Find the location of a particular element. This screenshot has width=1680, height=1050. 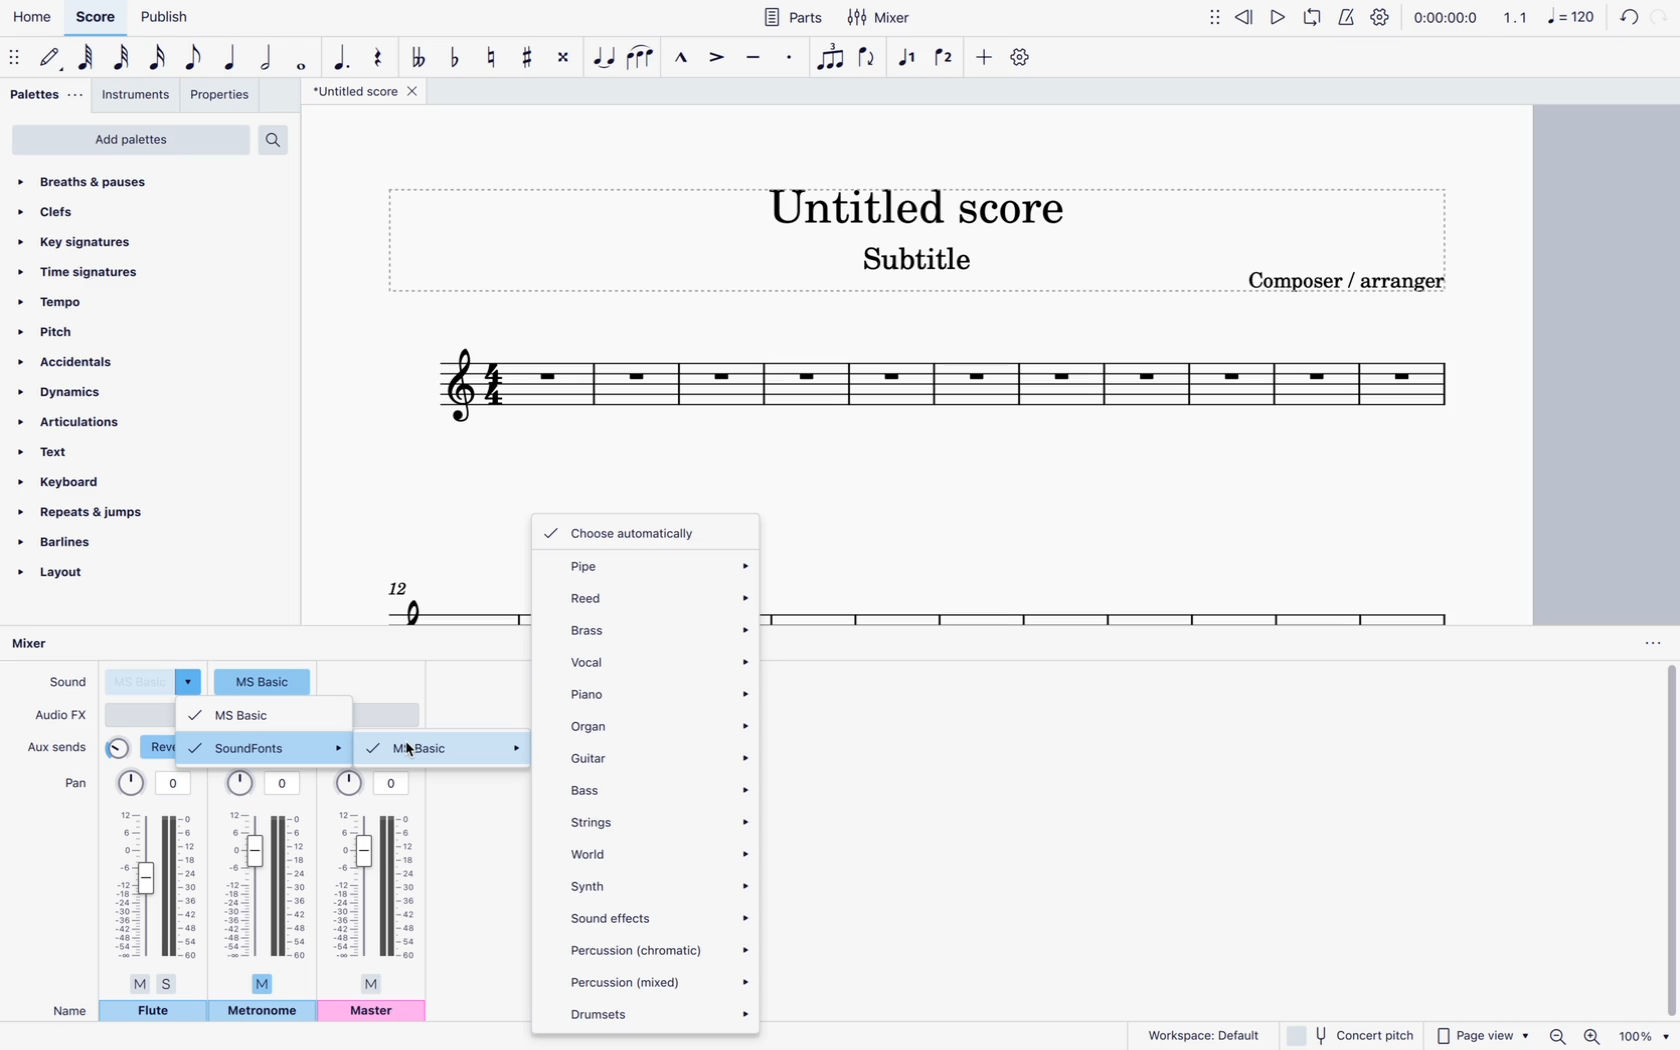

metronome is located at coordinates (1345, 16).